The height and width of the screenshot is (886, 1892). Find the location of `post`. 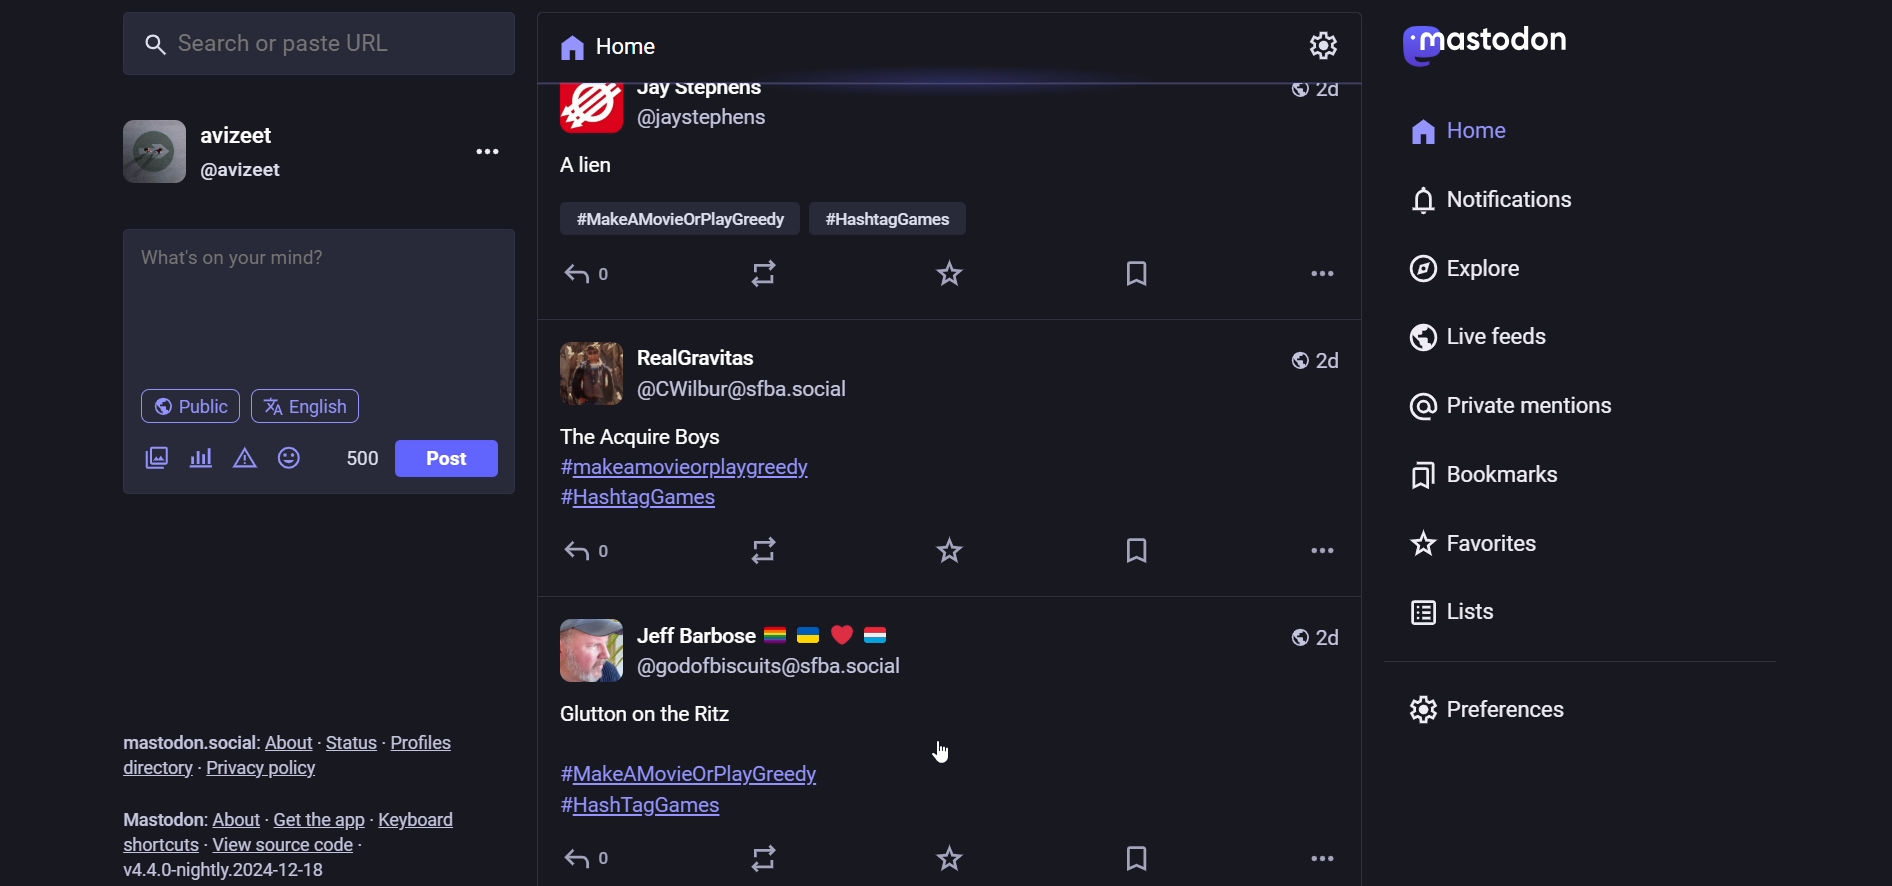

post is located at coordinates (648, 718).